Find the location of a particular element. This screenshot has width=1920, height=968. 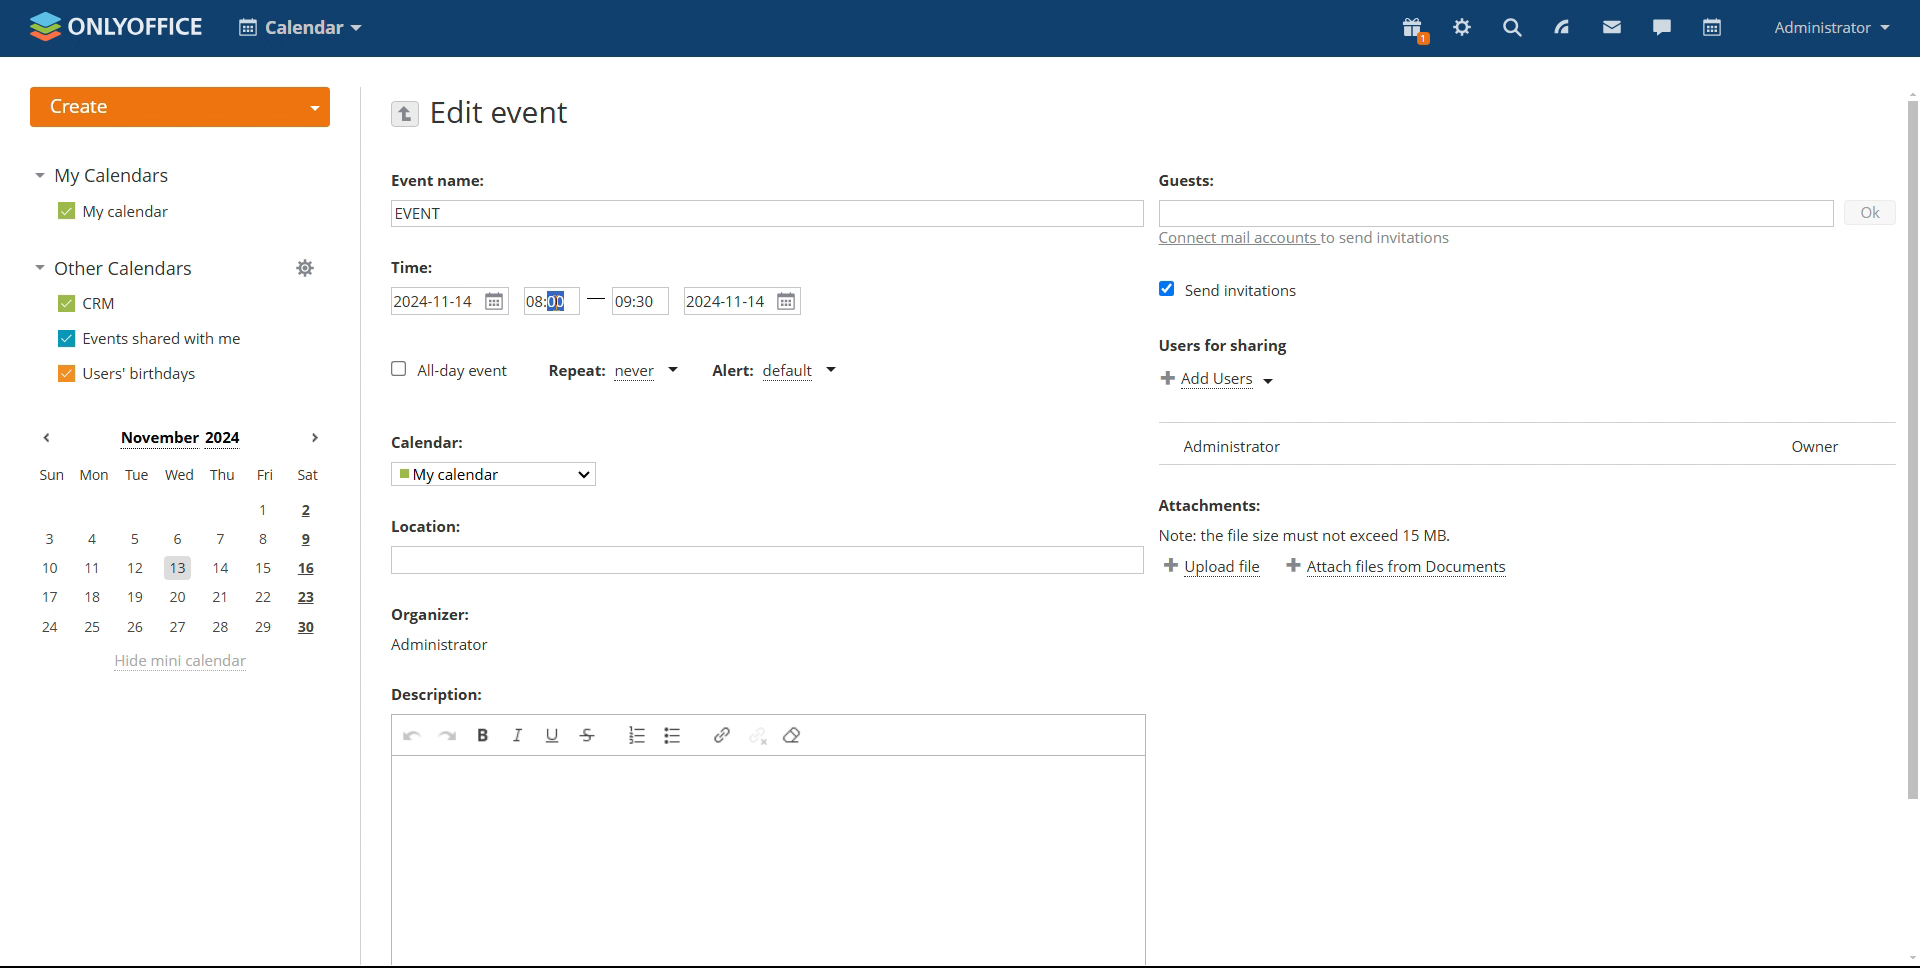

17, 18, 19, 20, 21, 22, 23 is located at coordinates (182, 597).